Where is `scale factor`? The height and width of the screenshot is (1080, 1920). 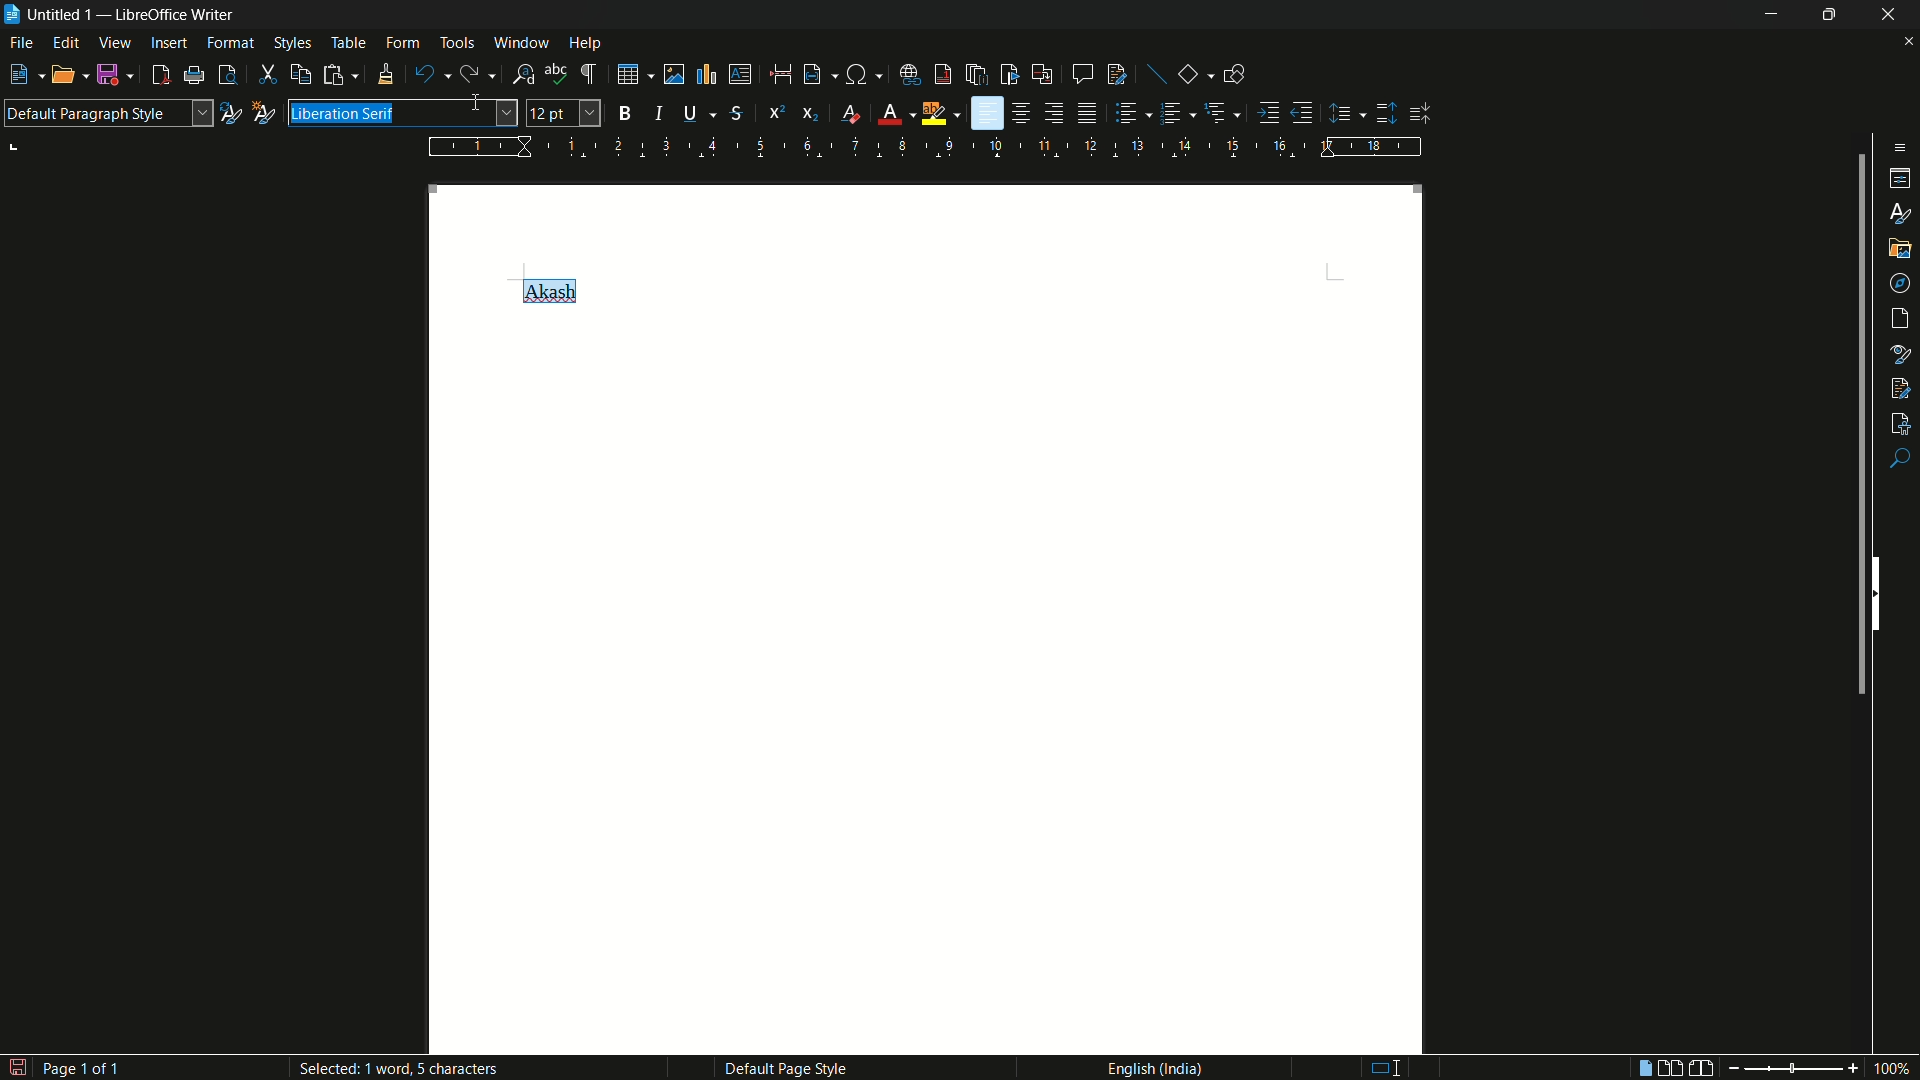 scale factor is located at coordinates (1894, 1069).